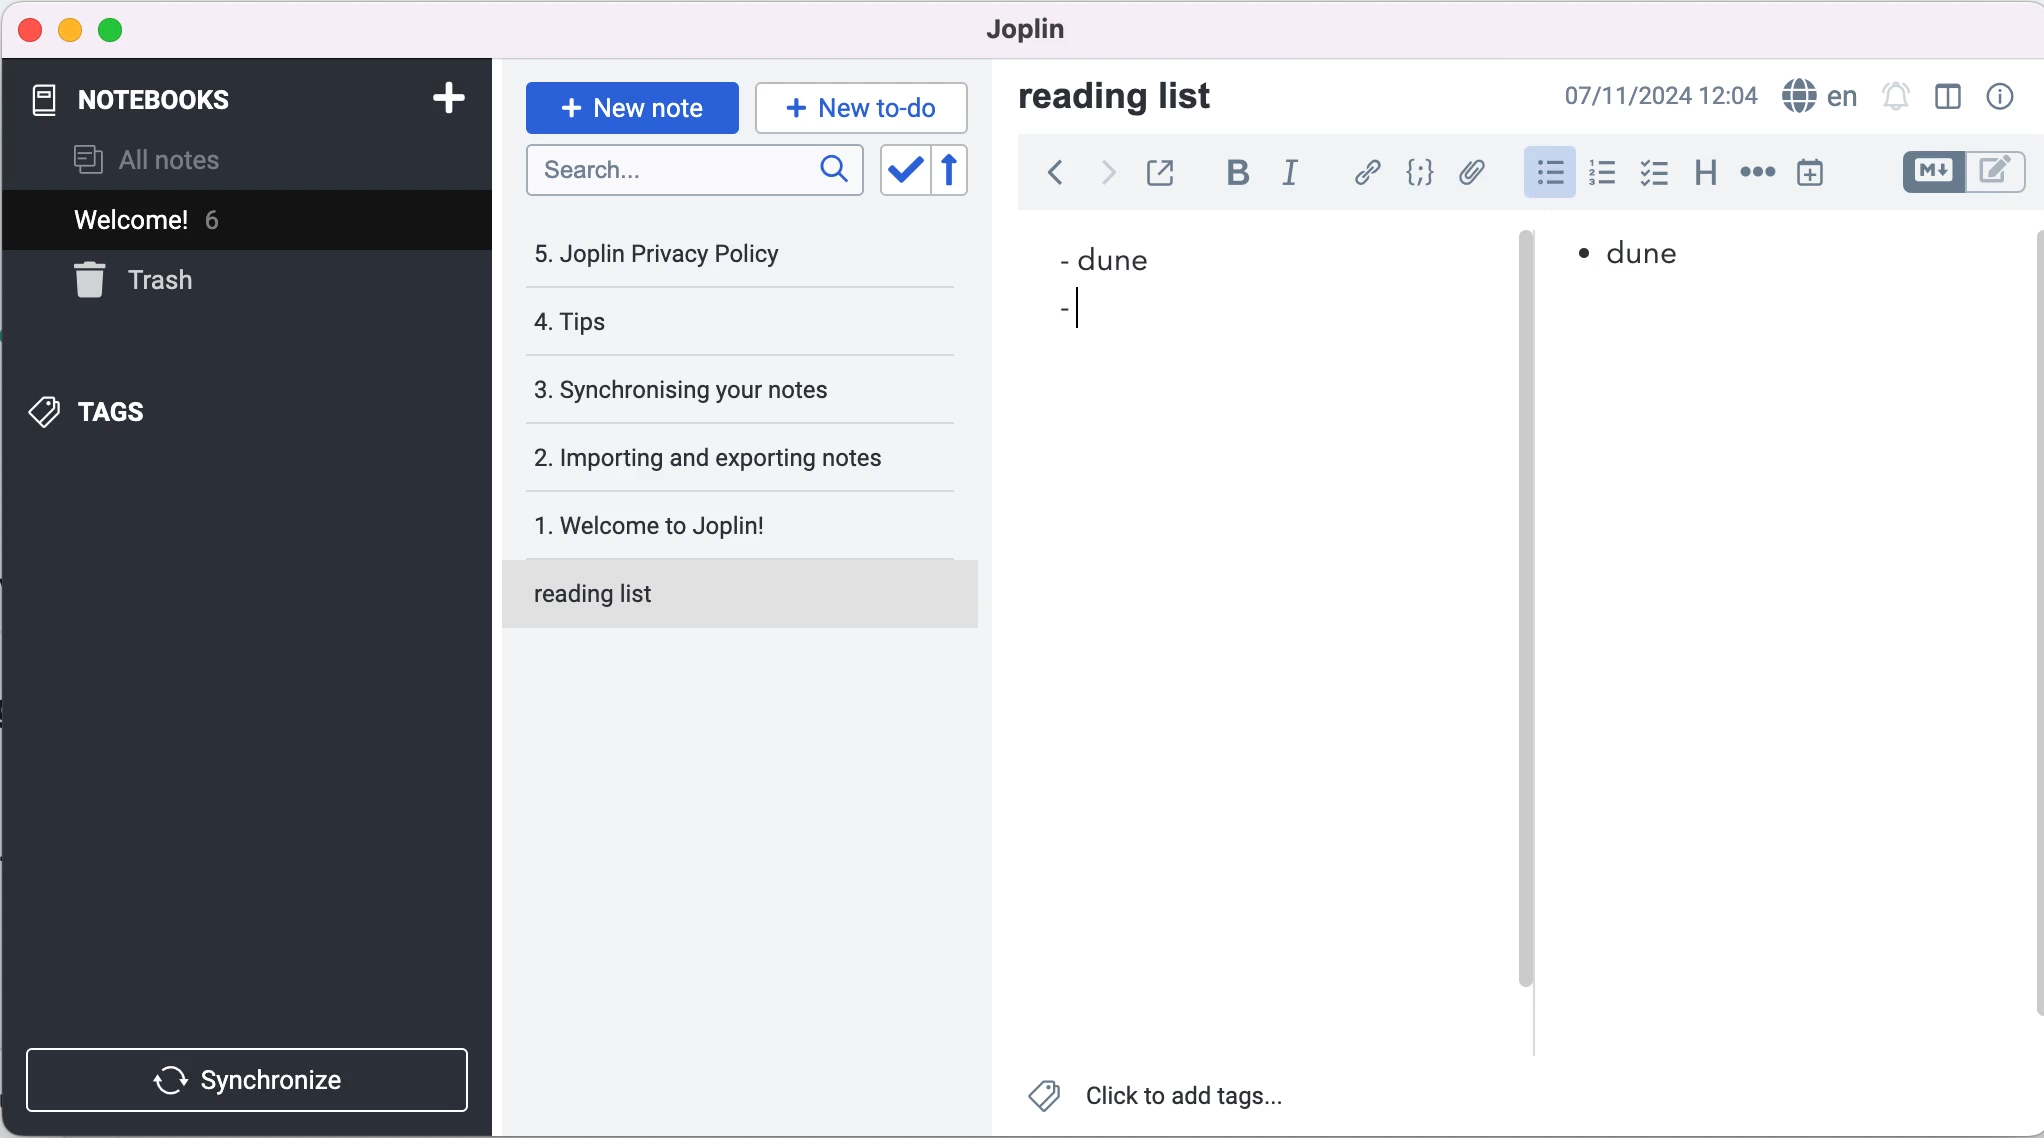  I want to click on revert sort order, so click(959, 172).